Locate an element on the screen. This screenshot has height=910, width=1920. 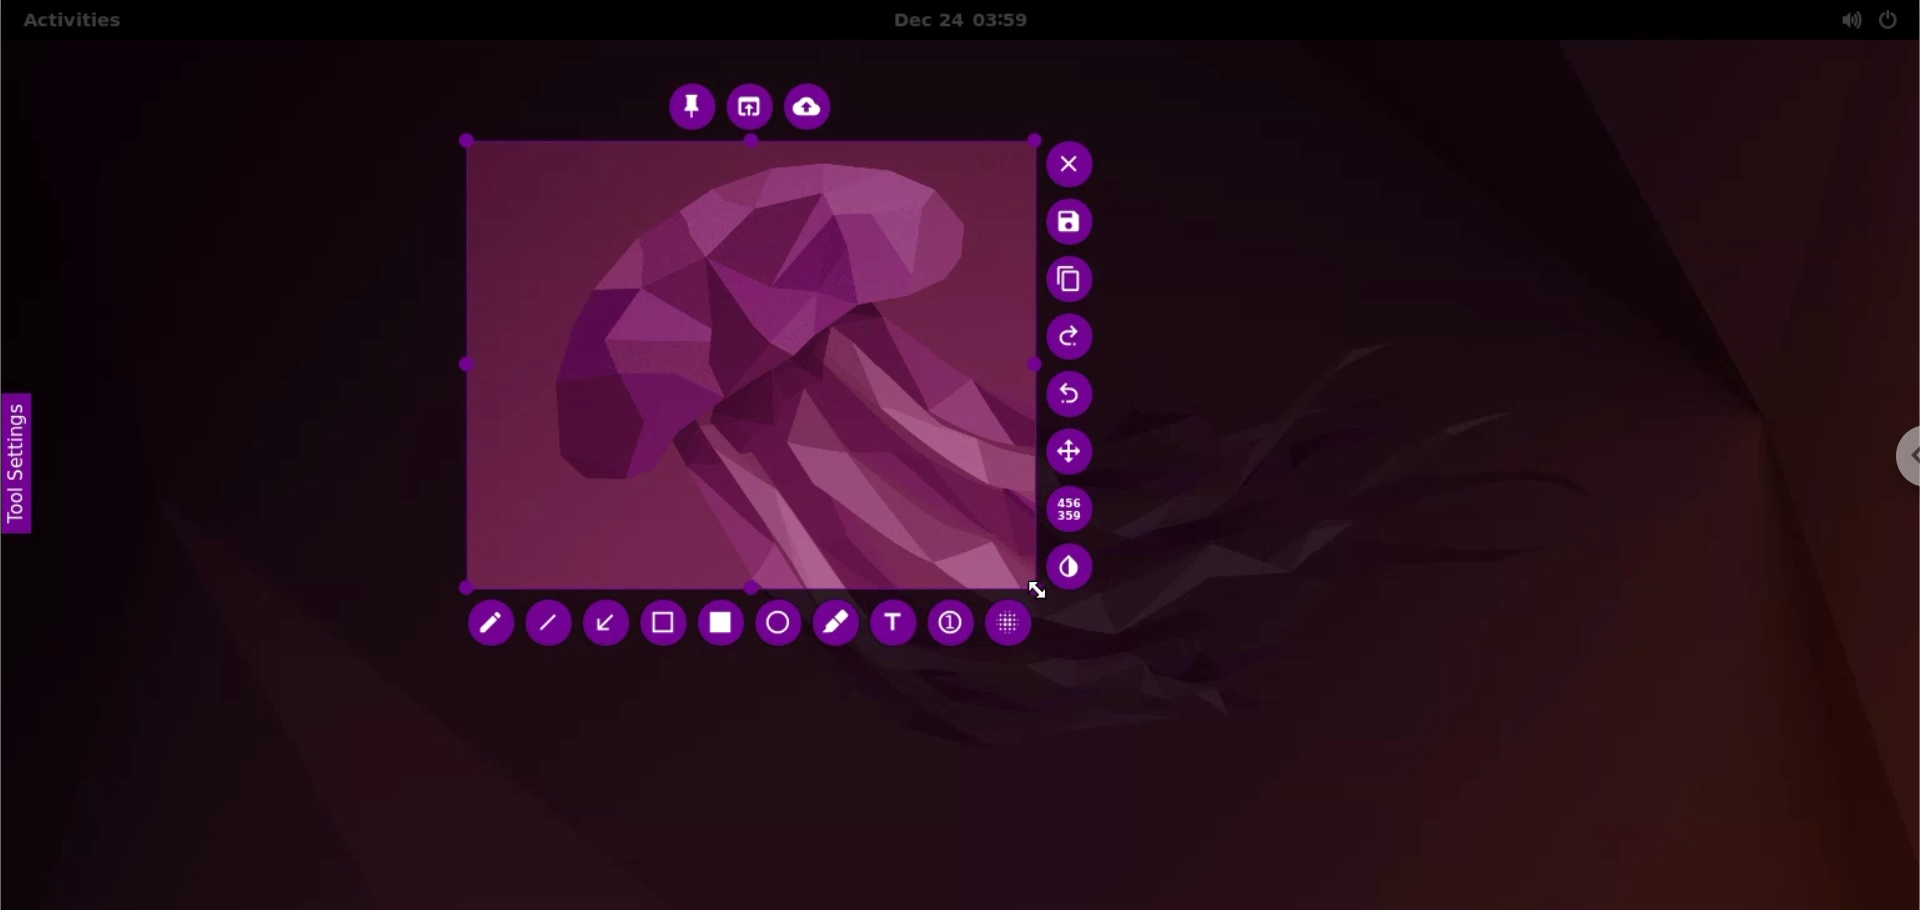
copy to clipboard is located at coordinates (1075, 281).